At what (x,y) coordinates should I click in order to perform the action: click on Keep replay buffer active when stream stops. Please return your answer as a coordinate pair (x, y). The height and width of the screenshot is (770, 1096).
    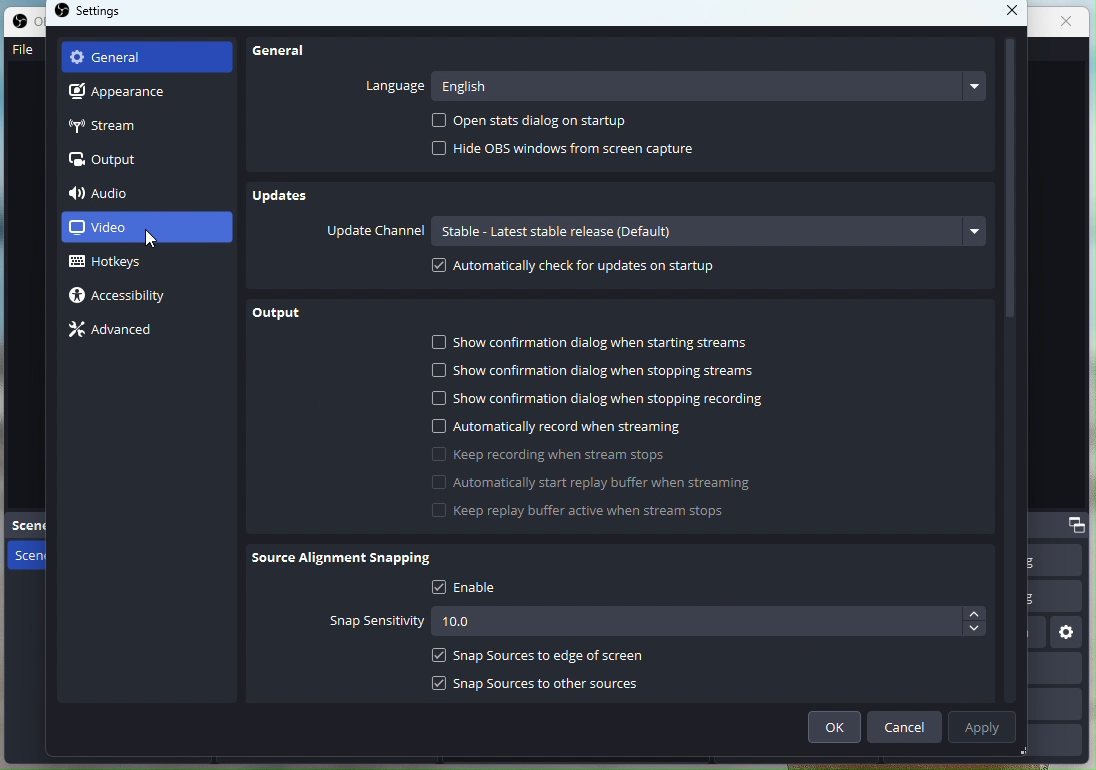
    Looking at the image, I should click on (586, 509).